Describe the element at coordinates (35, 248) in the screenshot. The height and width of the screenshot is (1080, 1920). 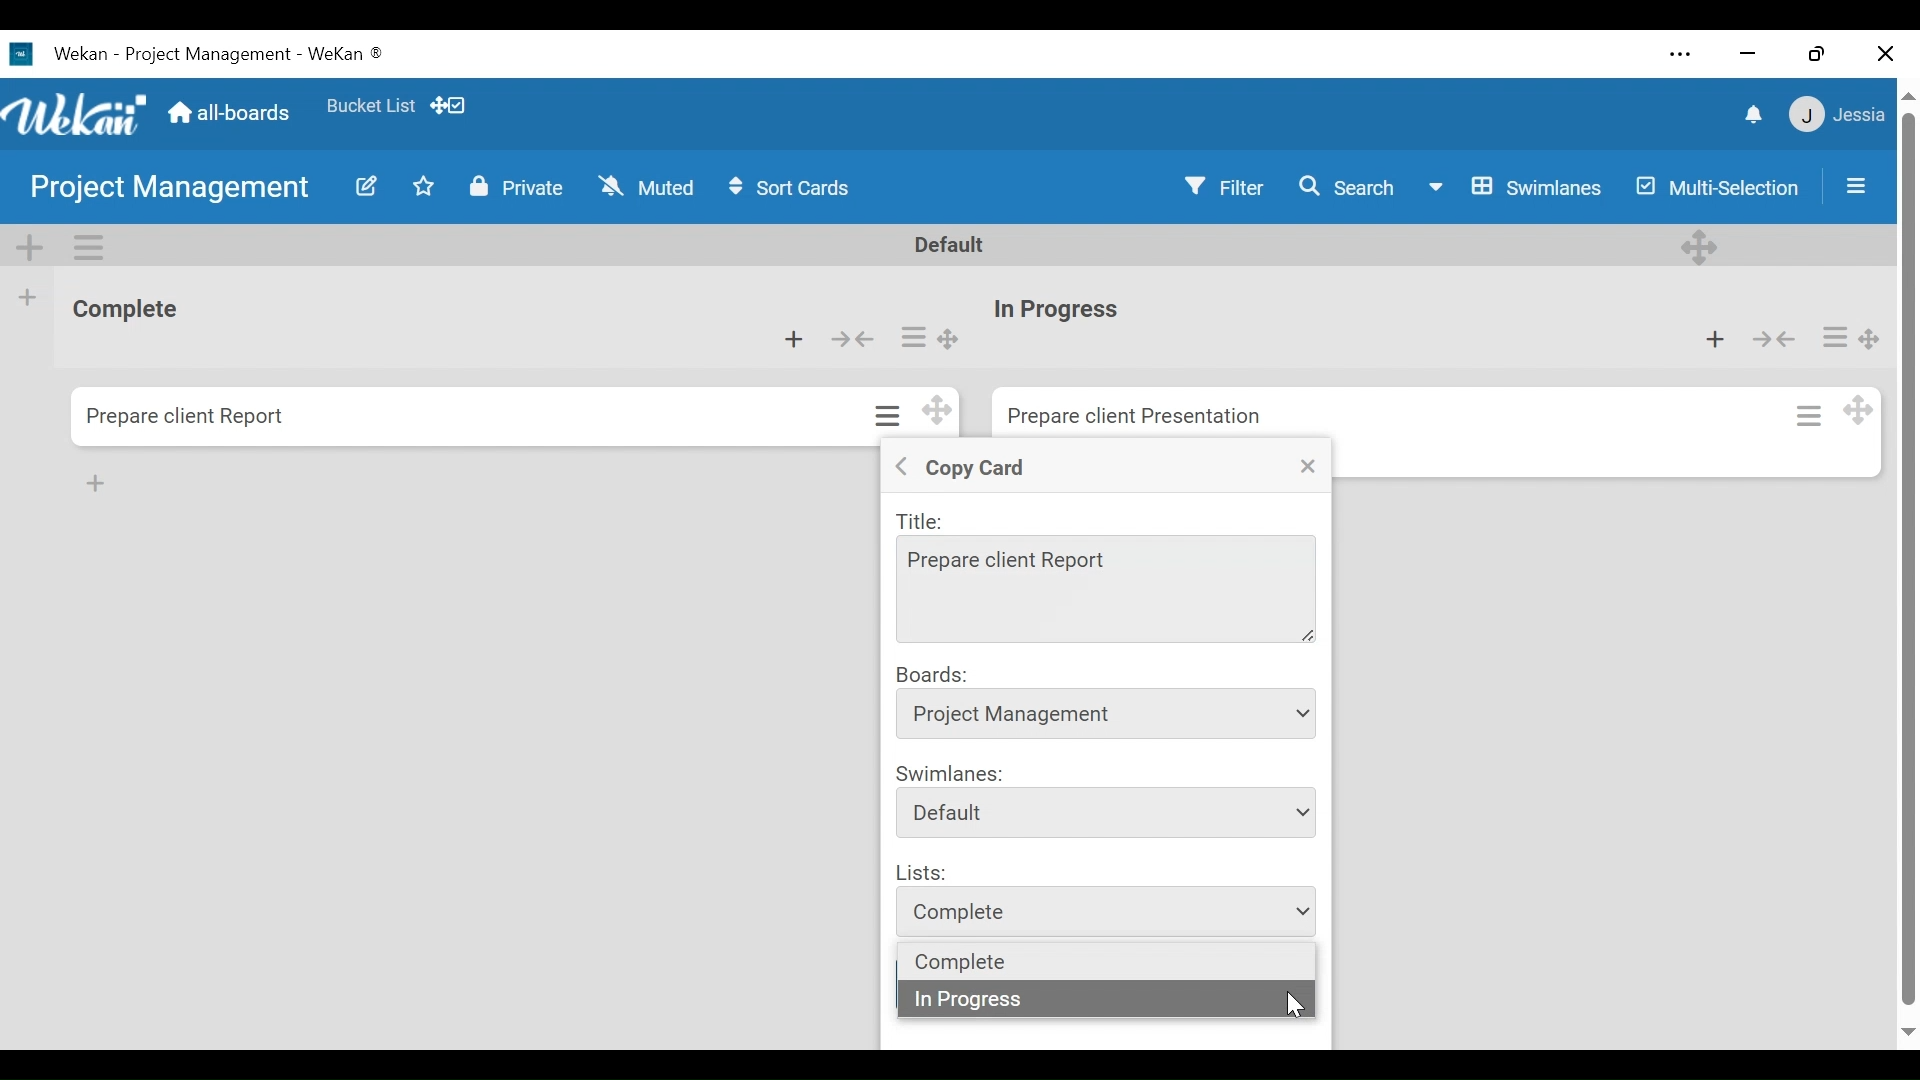
I see `Add Swimlane` at that location.